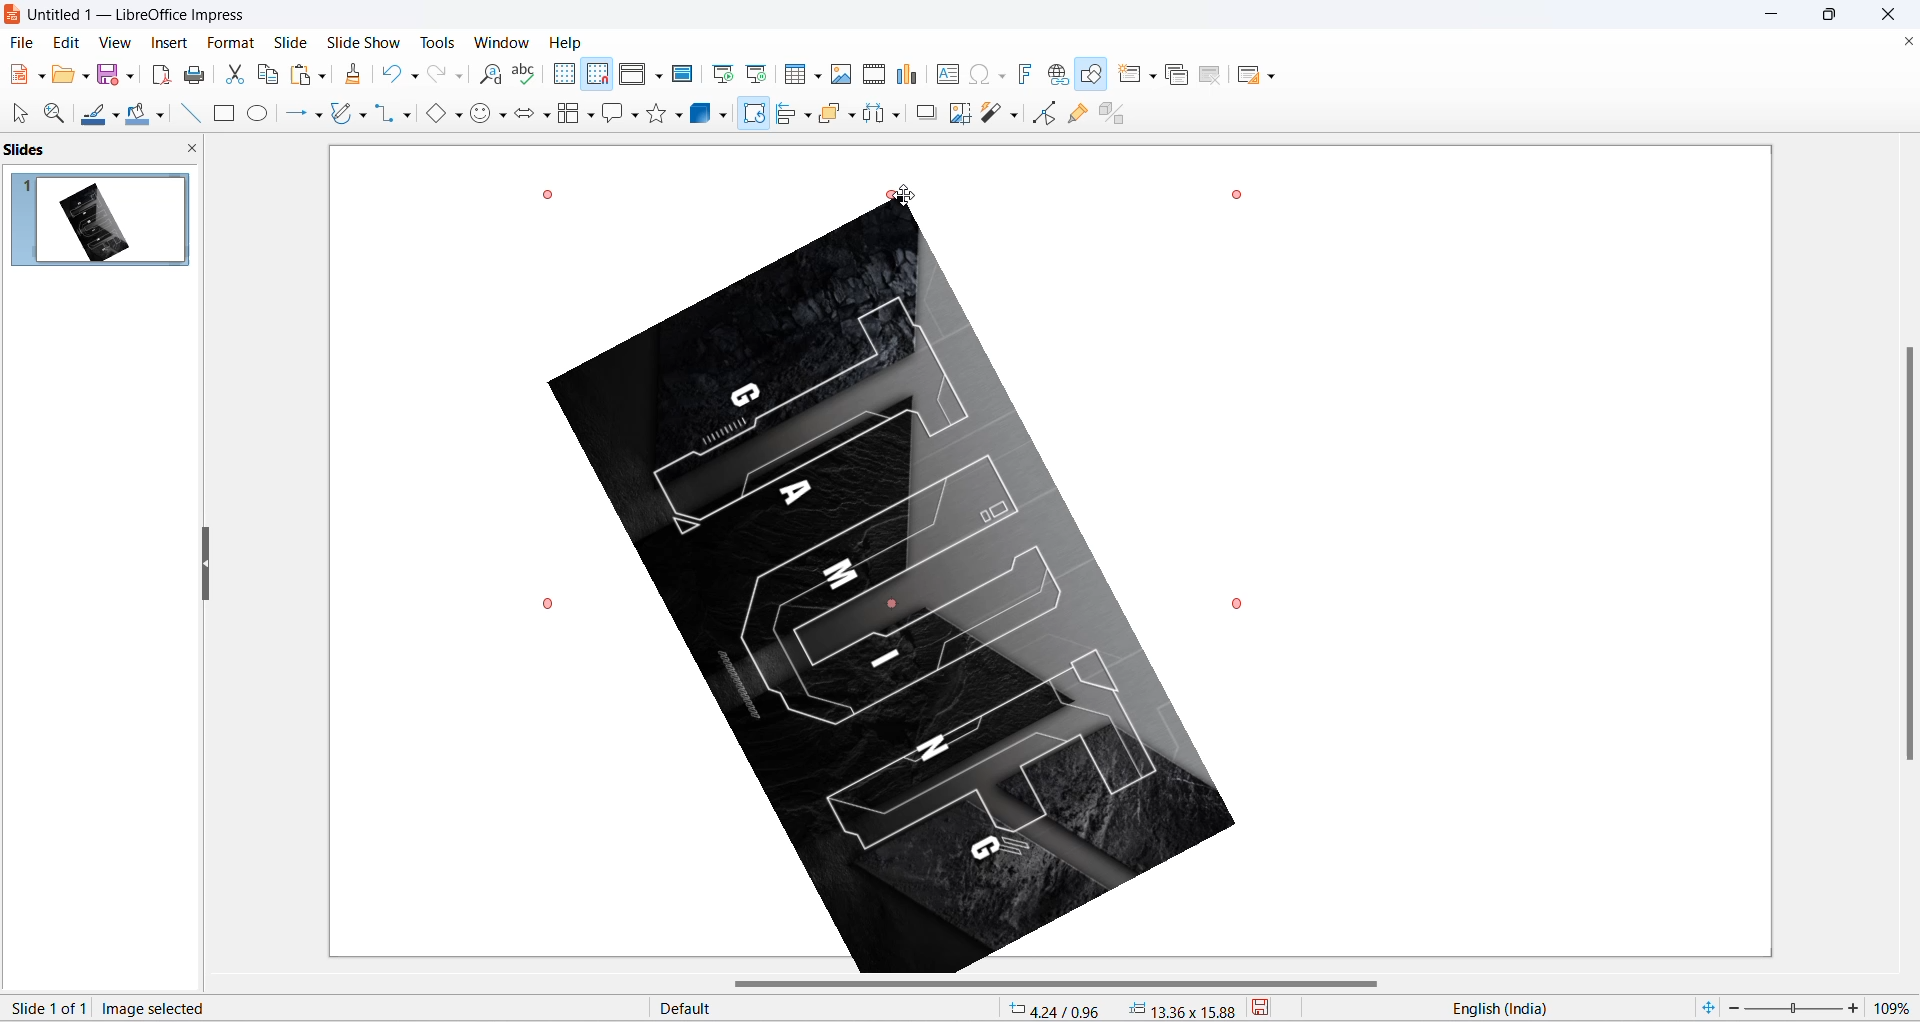 The image size is (1920, 1022). Describe the element at coordinates (659, 77) in the screenshot. I see `display views option` at that location.